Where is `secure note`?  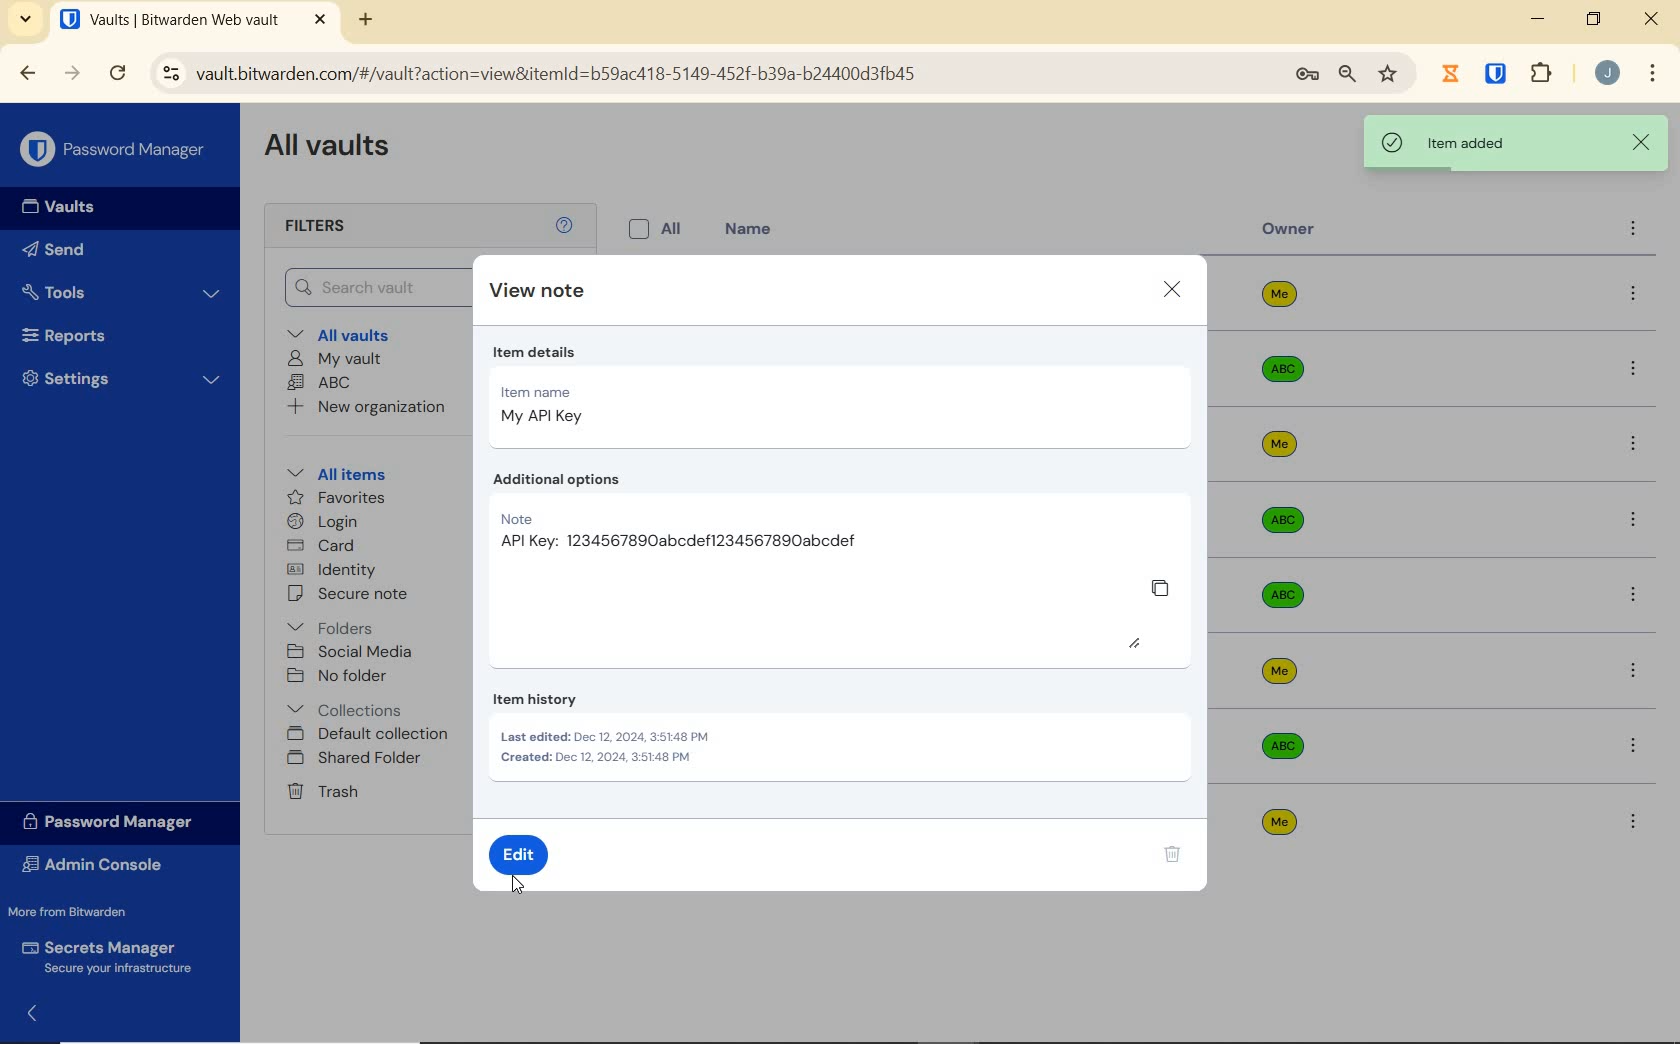 secure note is located at coordinates (365, 596).